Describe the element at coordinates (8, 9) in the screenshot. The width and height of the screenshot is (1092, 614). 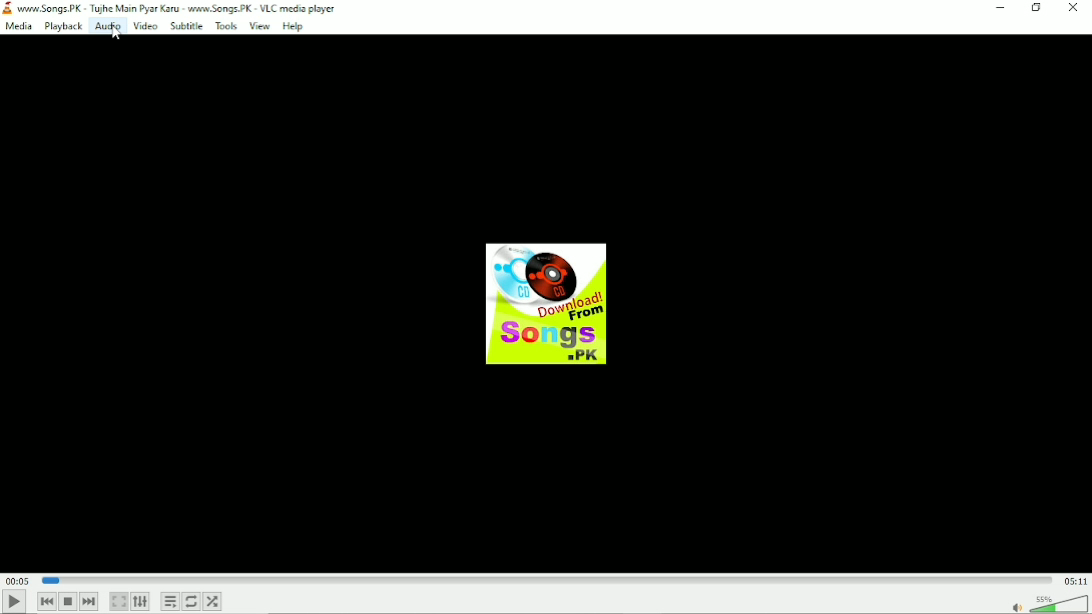
I see `application logo` at that location.